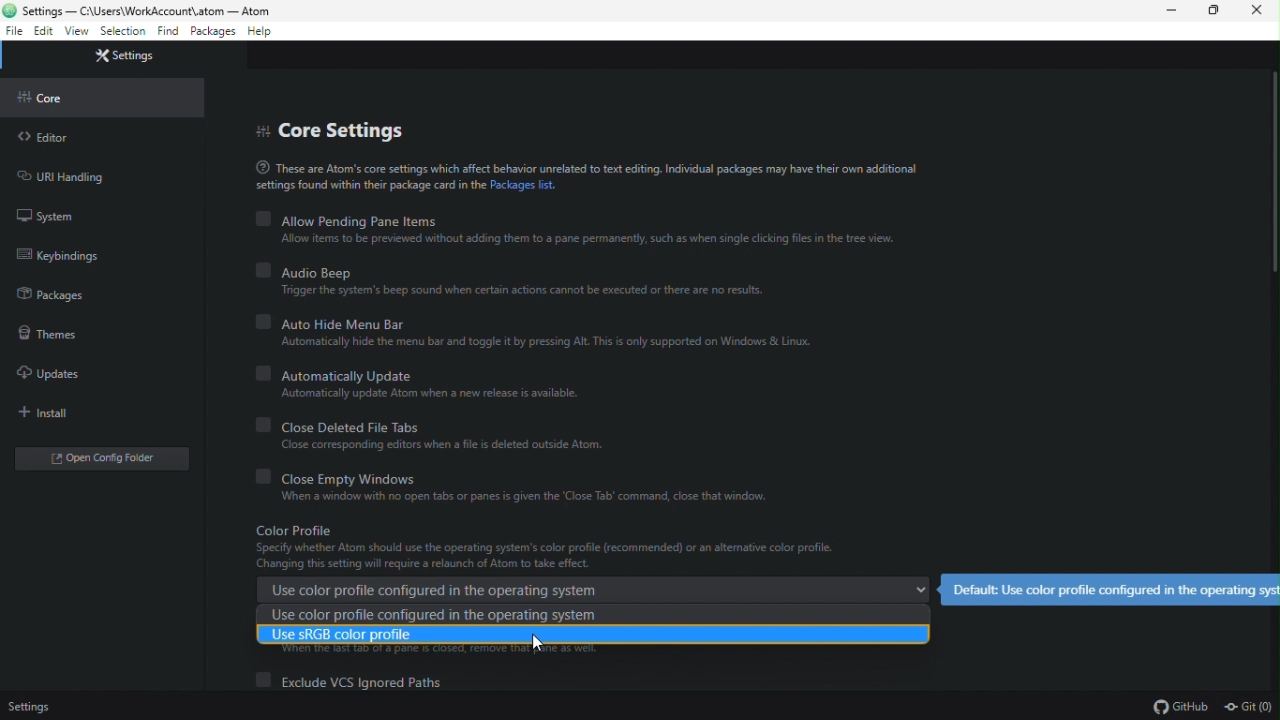 Image resolution: width=1280 pixels, height=720 pixels. Describe the element at coordinates (522, 489) in the screenshot. I see `close empty windows` at that location.